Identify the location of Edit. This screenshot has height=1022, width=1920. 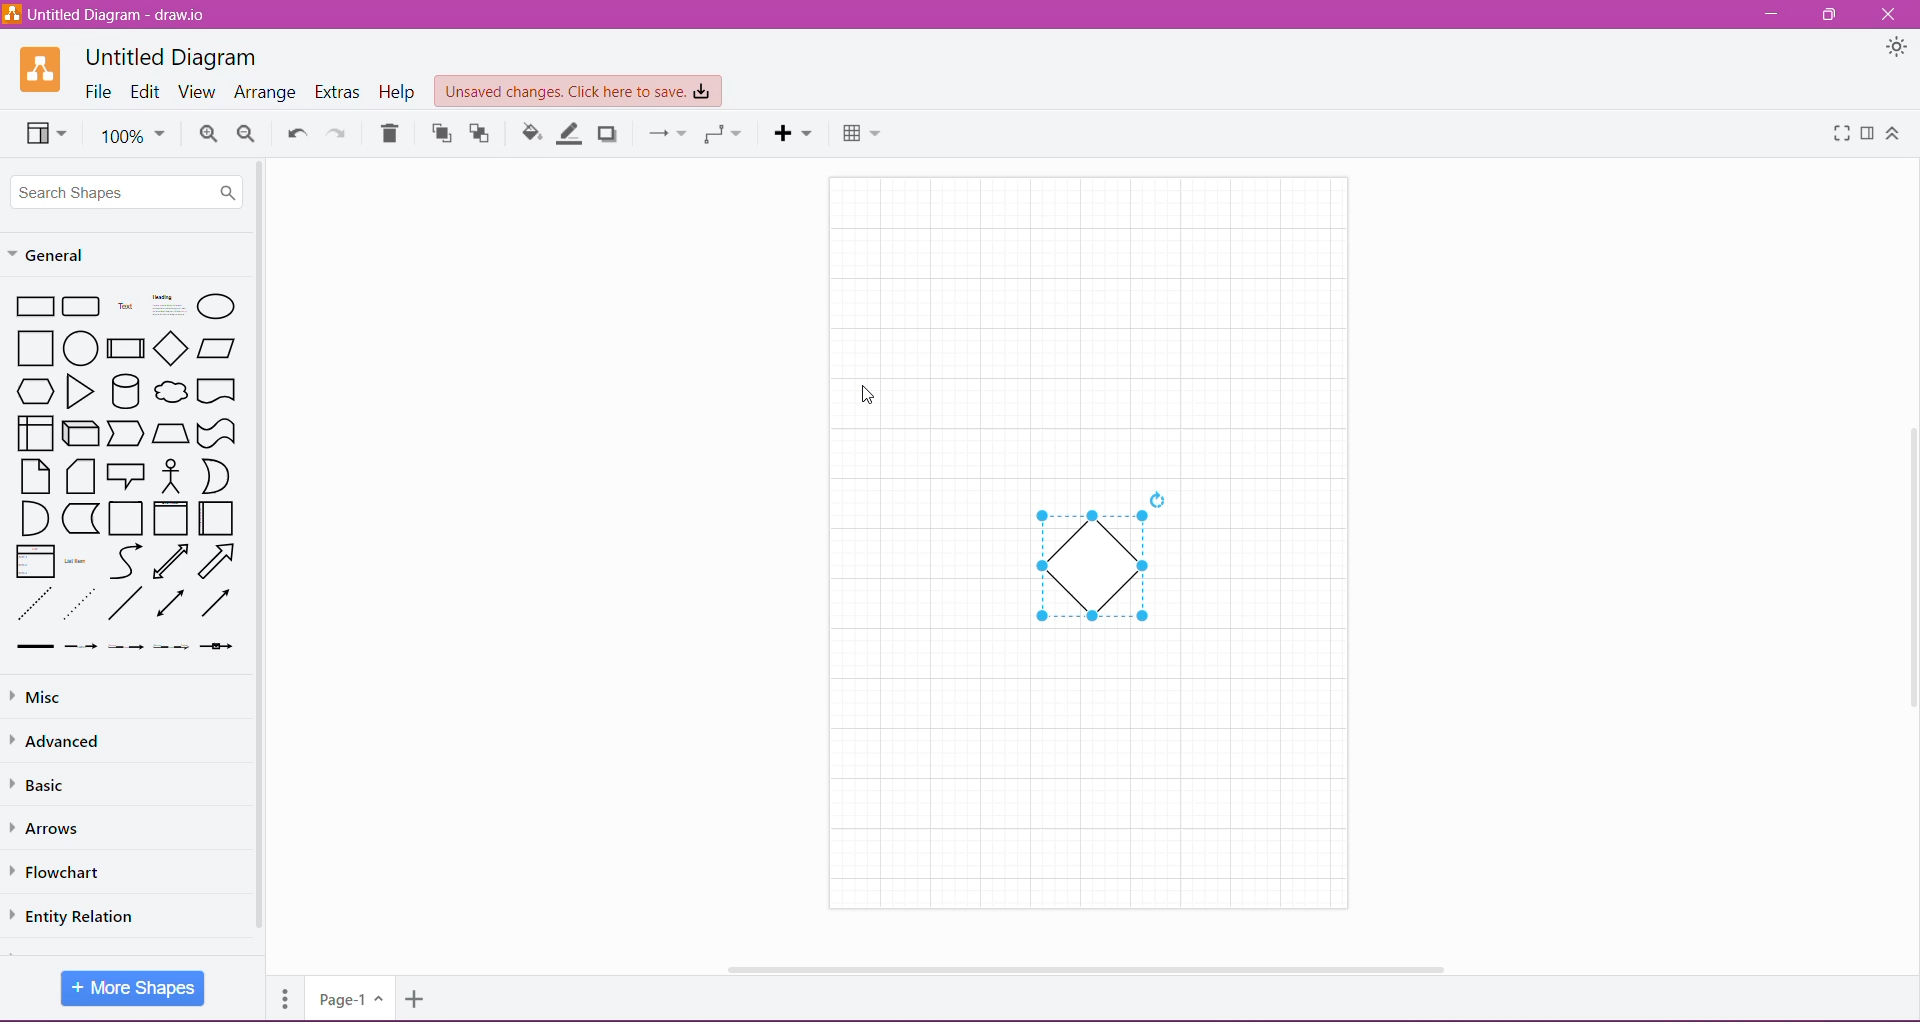
(148, 91).